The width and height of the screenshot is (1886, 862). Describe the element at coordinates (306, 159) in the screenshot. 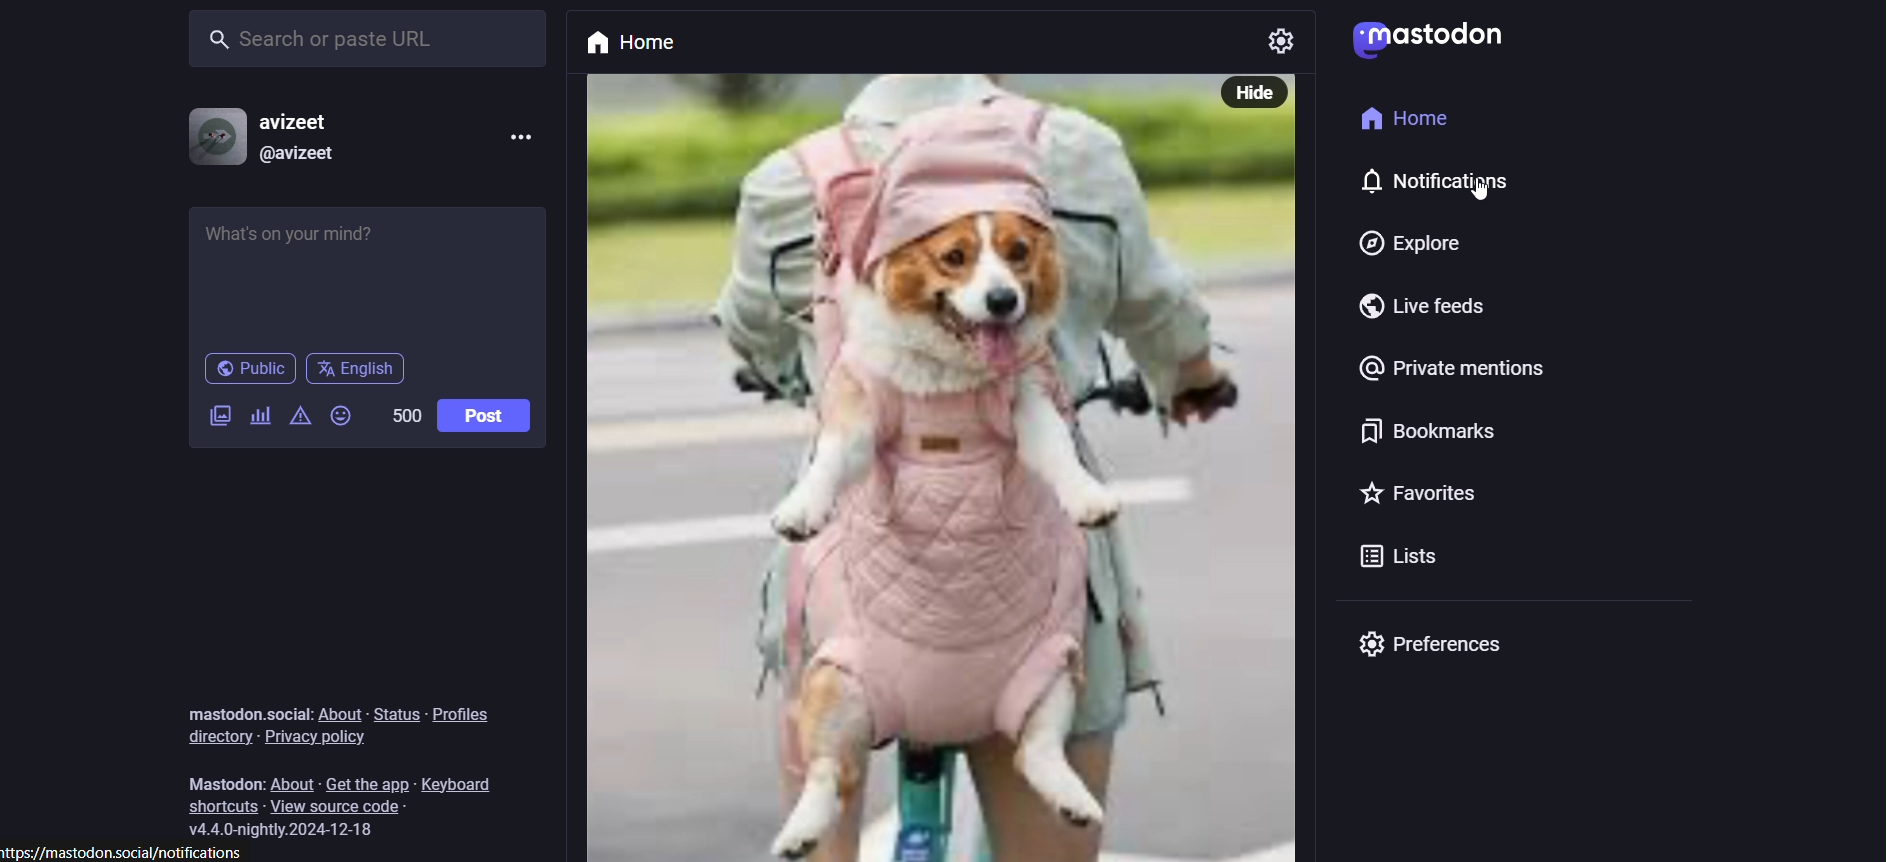

I see `@username` at that location.